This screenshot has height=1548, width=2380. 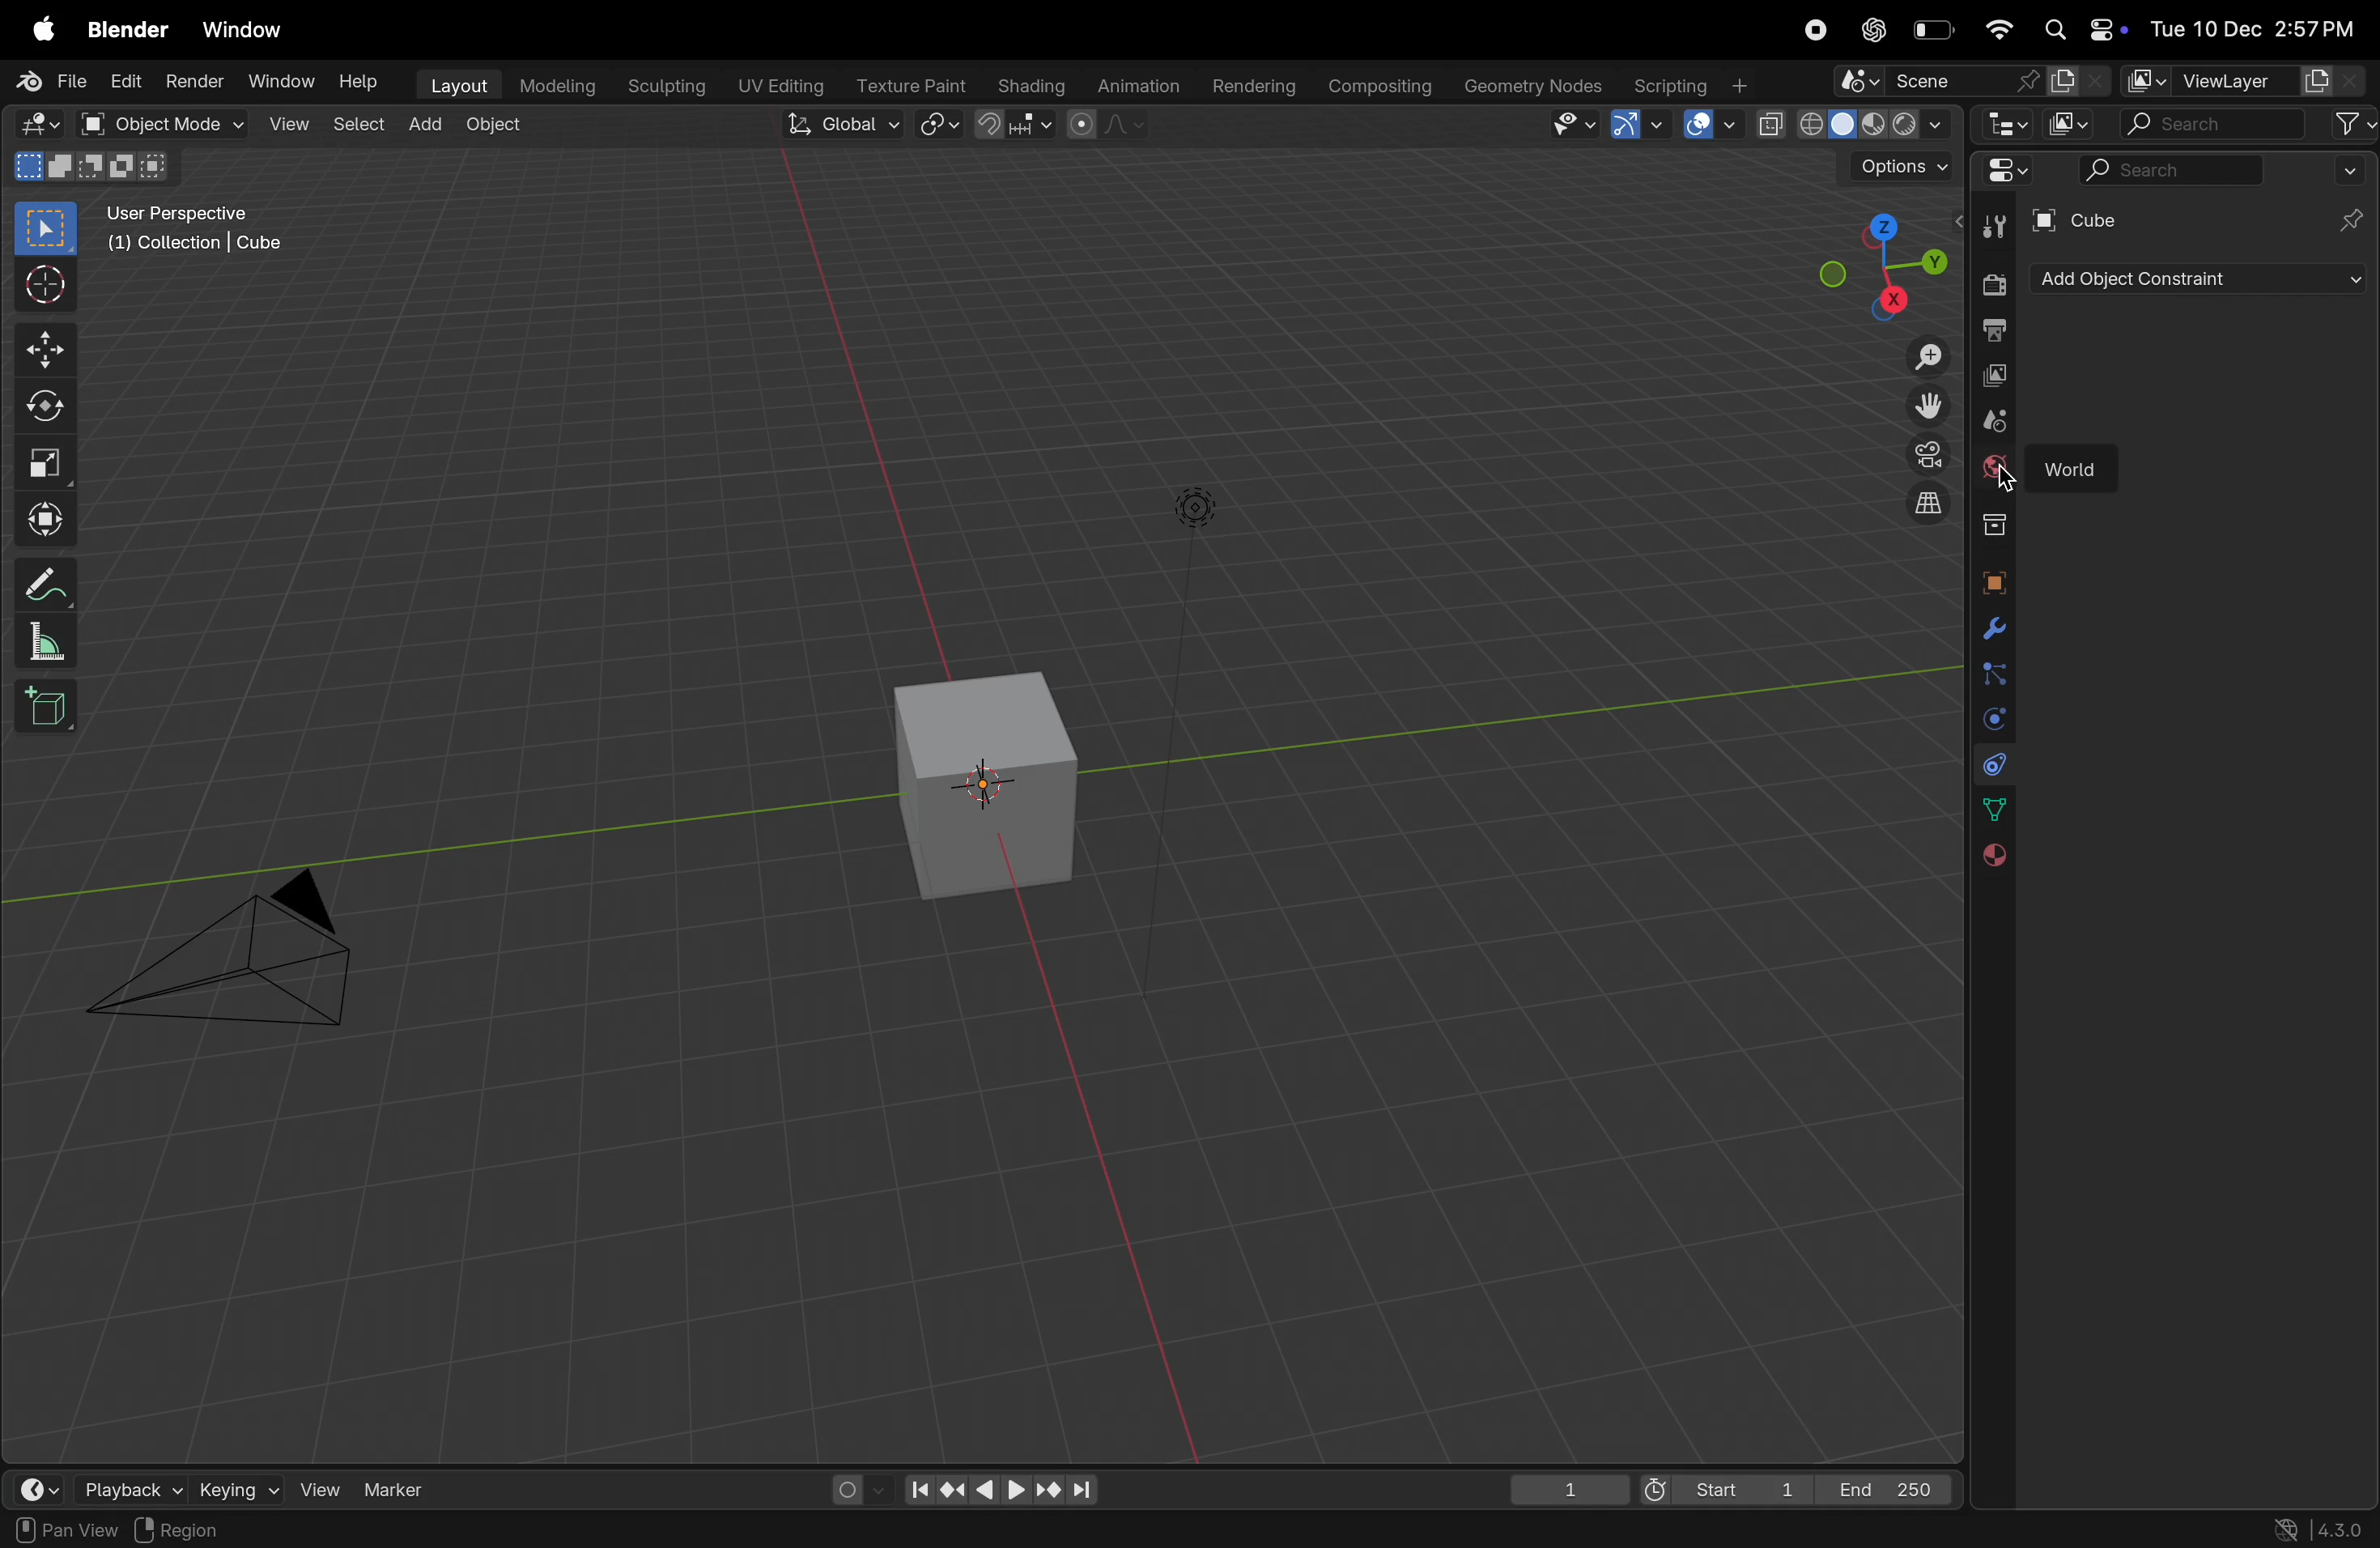 I want to click on World, so click(x=2076, y=462).